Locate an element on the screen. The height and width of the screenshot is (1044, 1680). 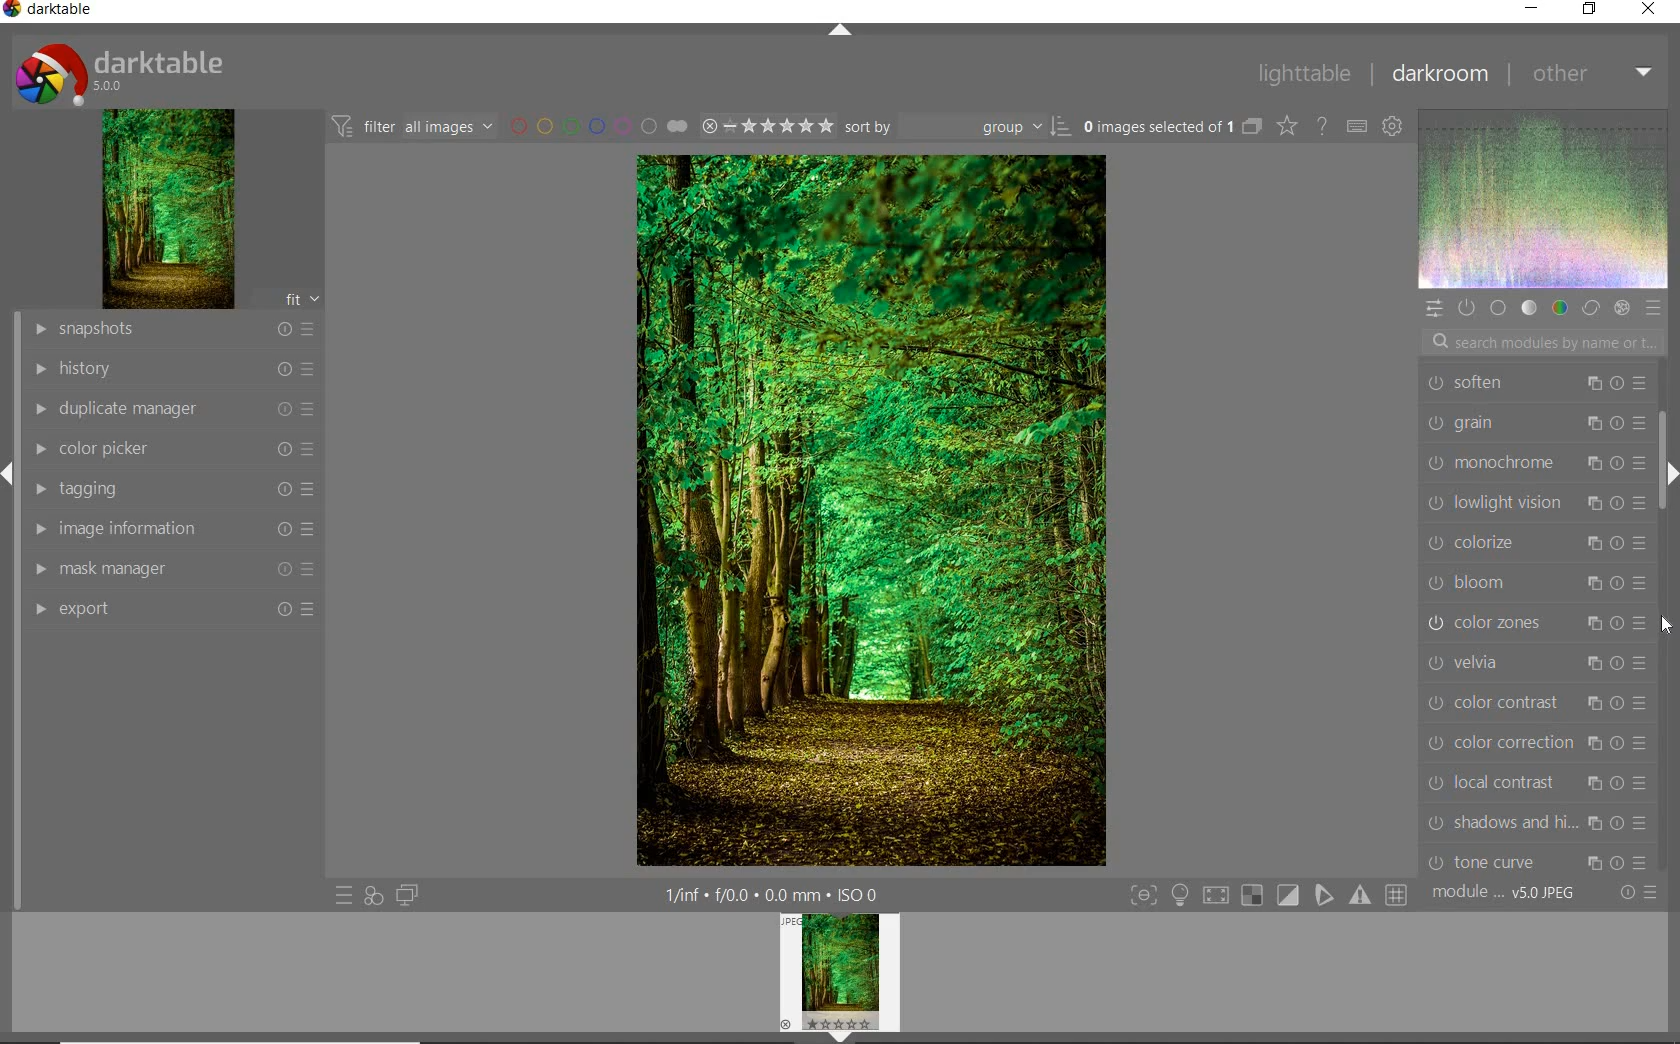
SCROLLBAR is located at coordinates (1667, 434).